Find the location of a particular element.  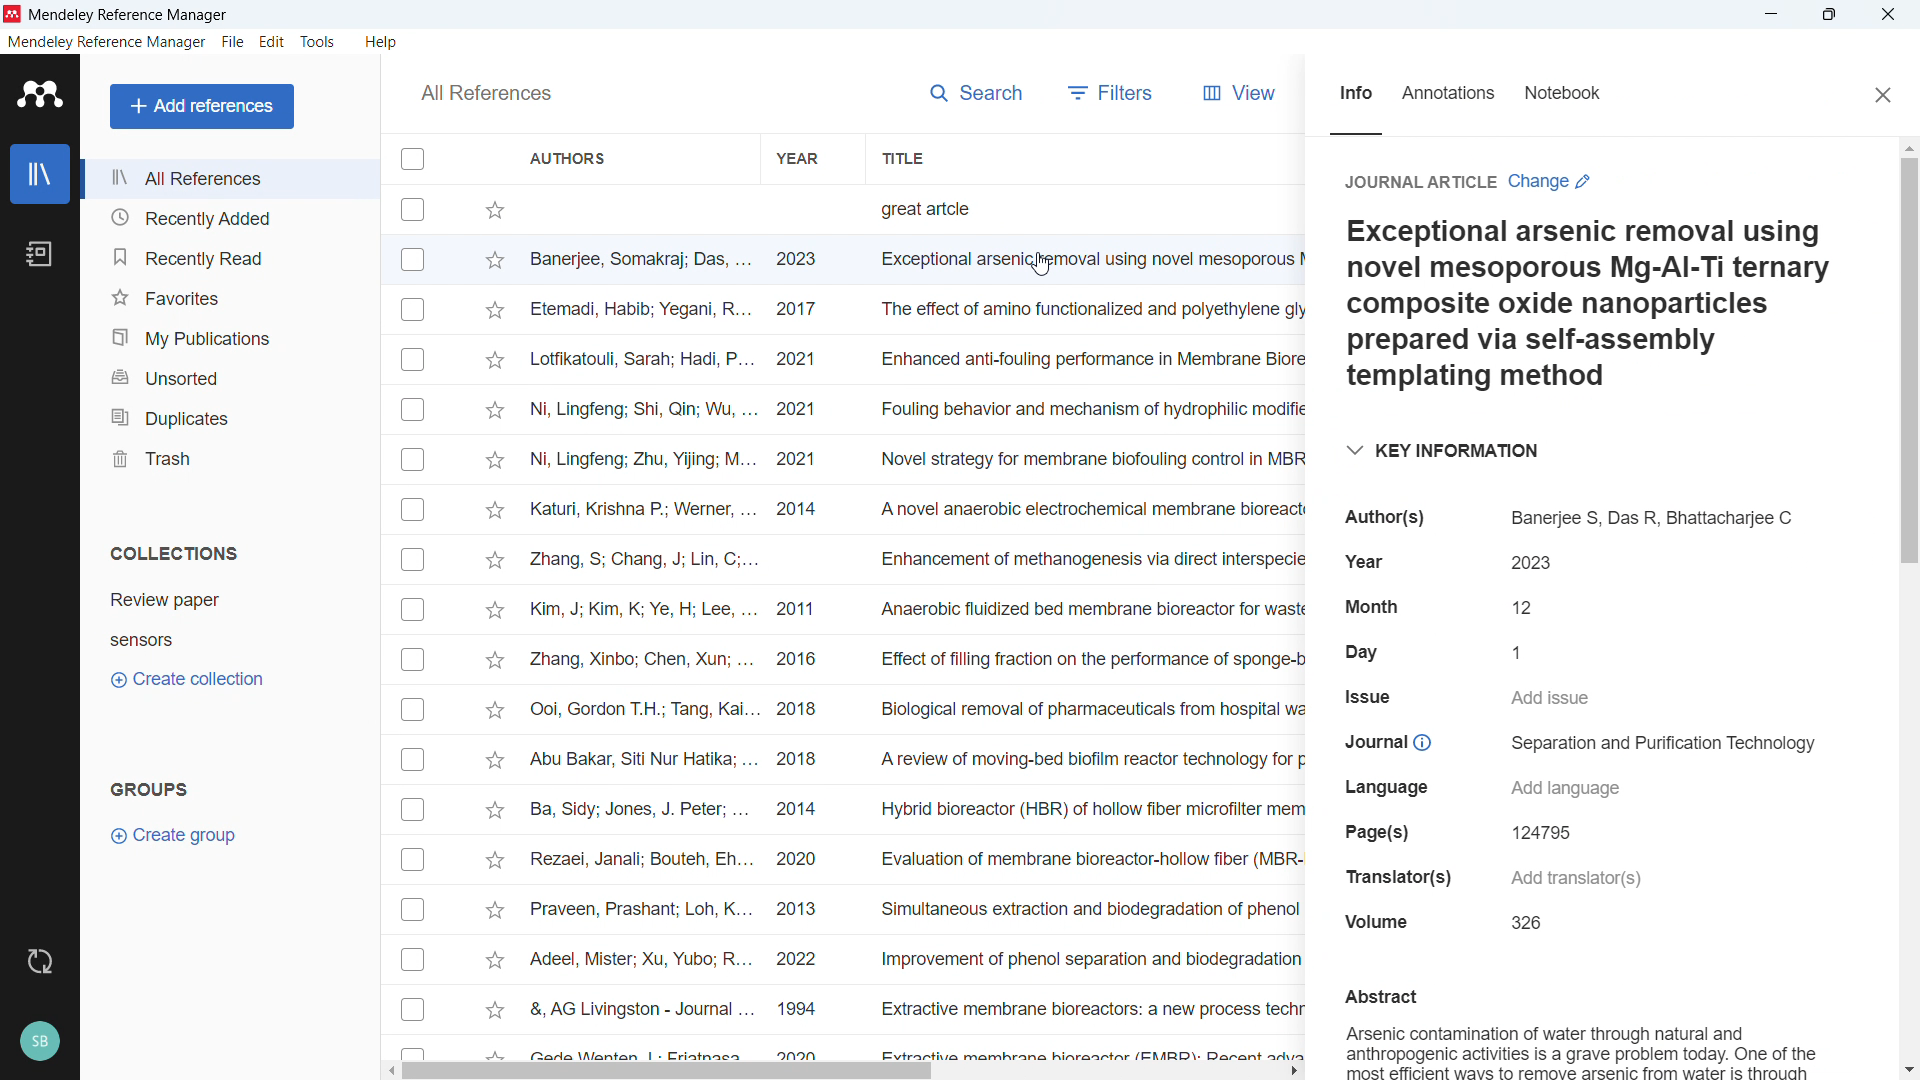

Vertical scroll bar  is located at coordinates (1910, 360).